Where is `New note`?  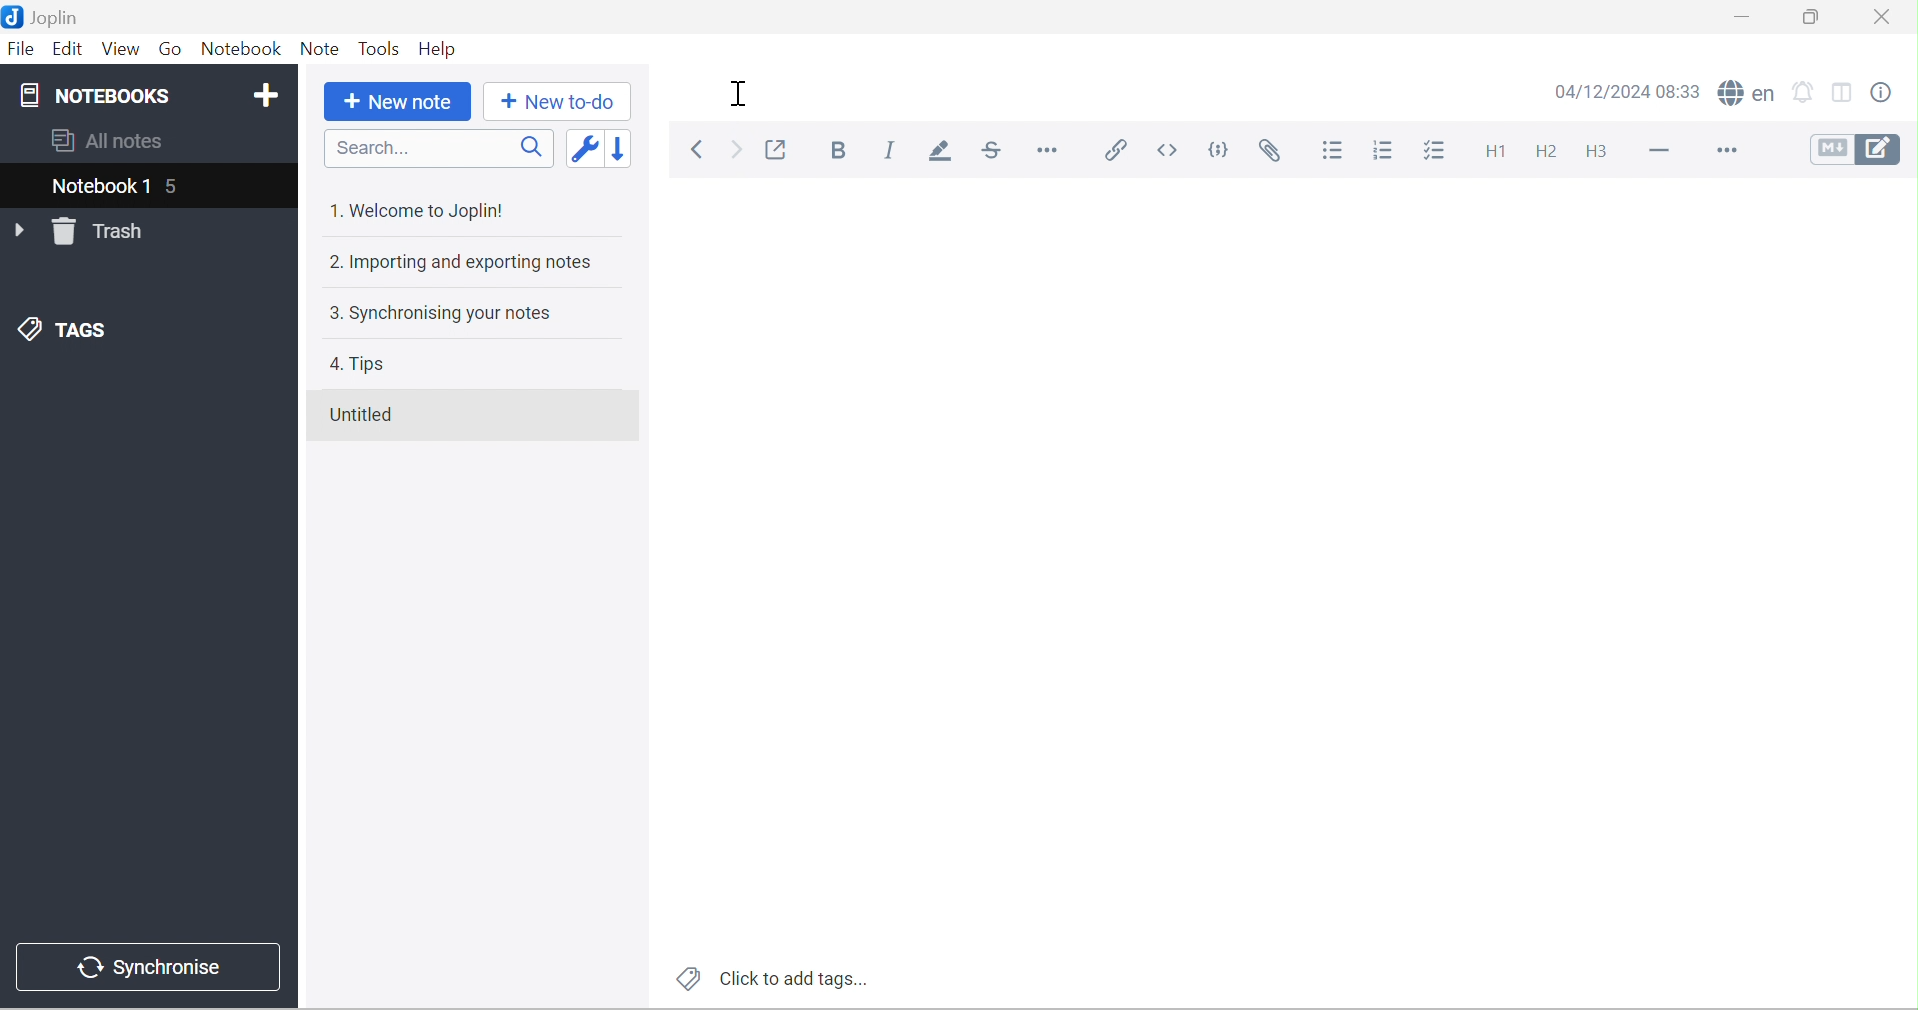
New note is located at coordinates (401, 102).